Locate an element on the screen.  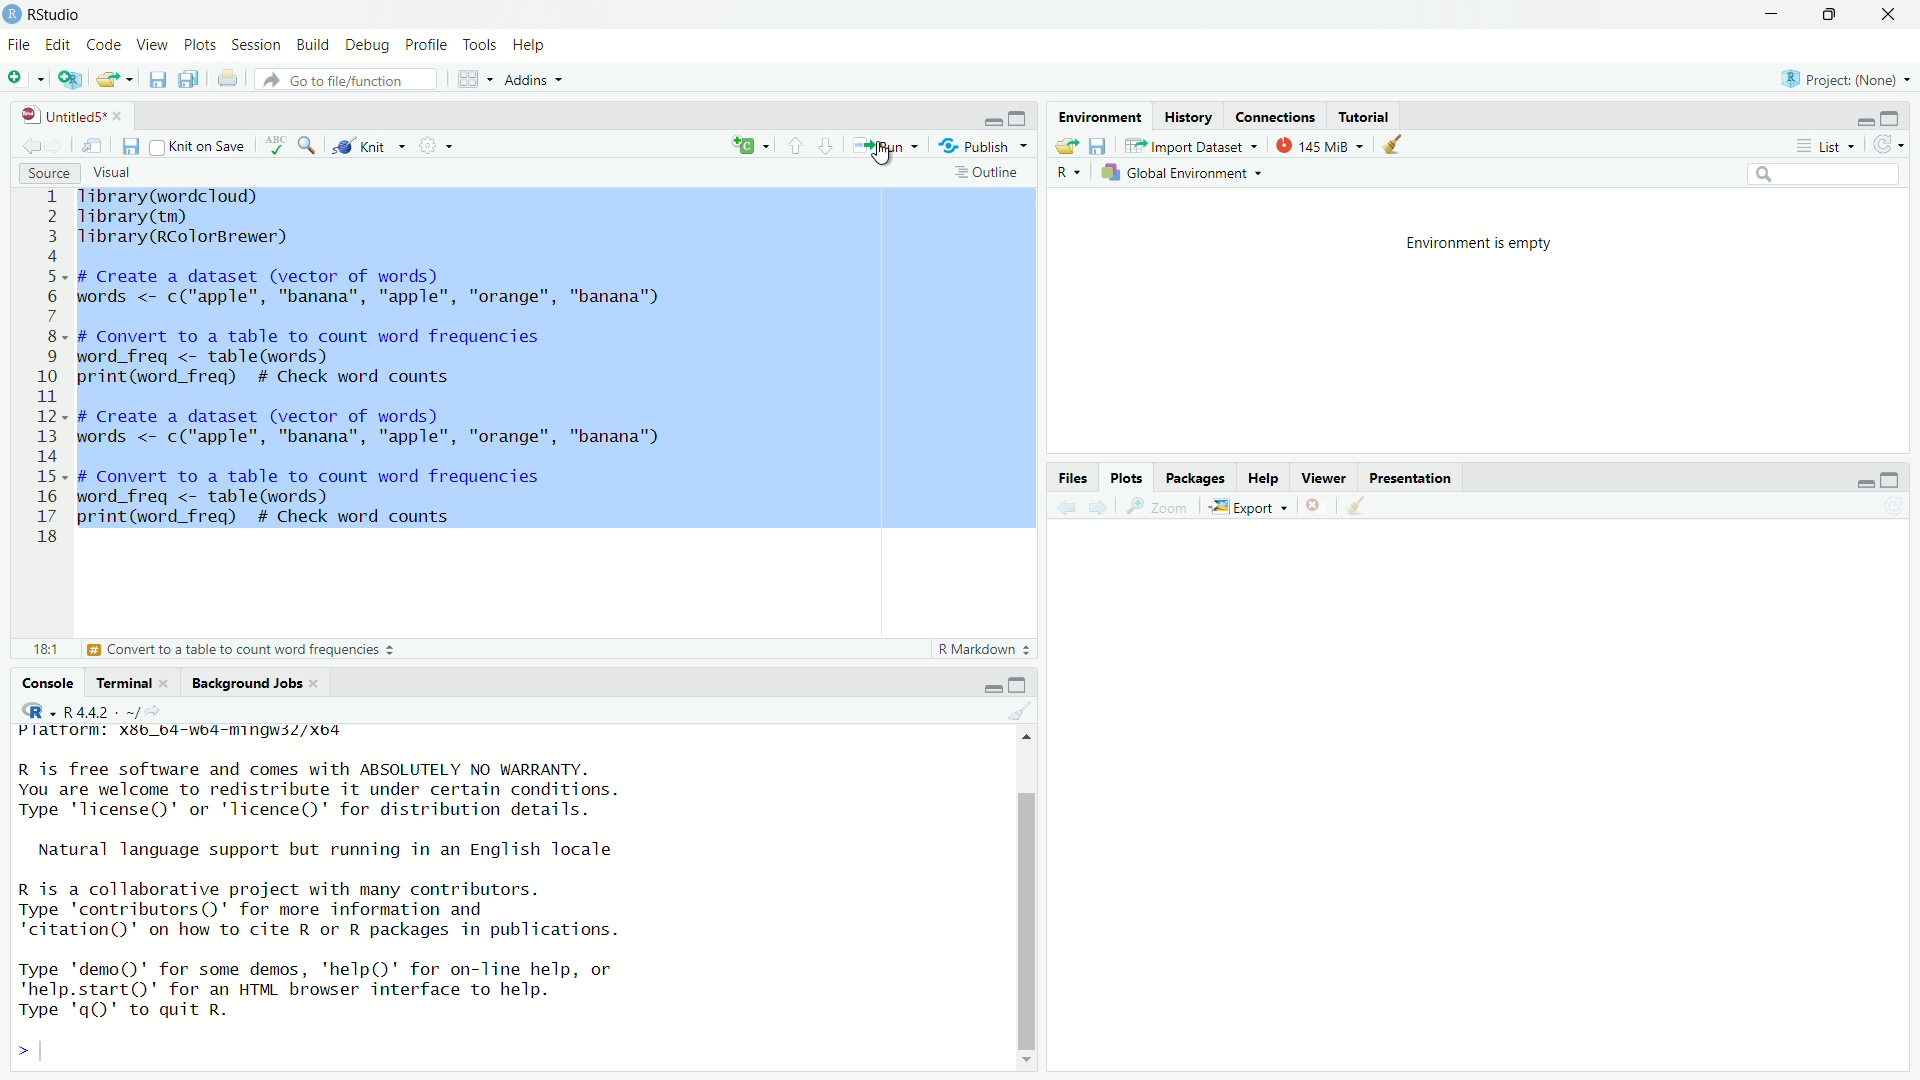
History is located at coordinates (1189, 119).